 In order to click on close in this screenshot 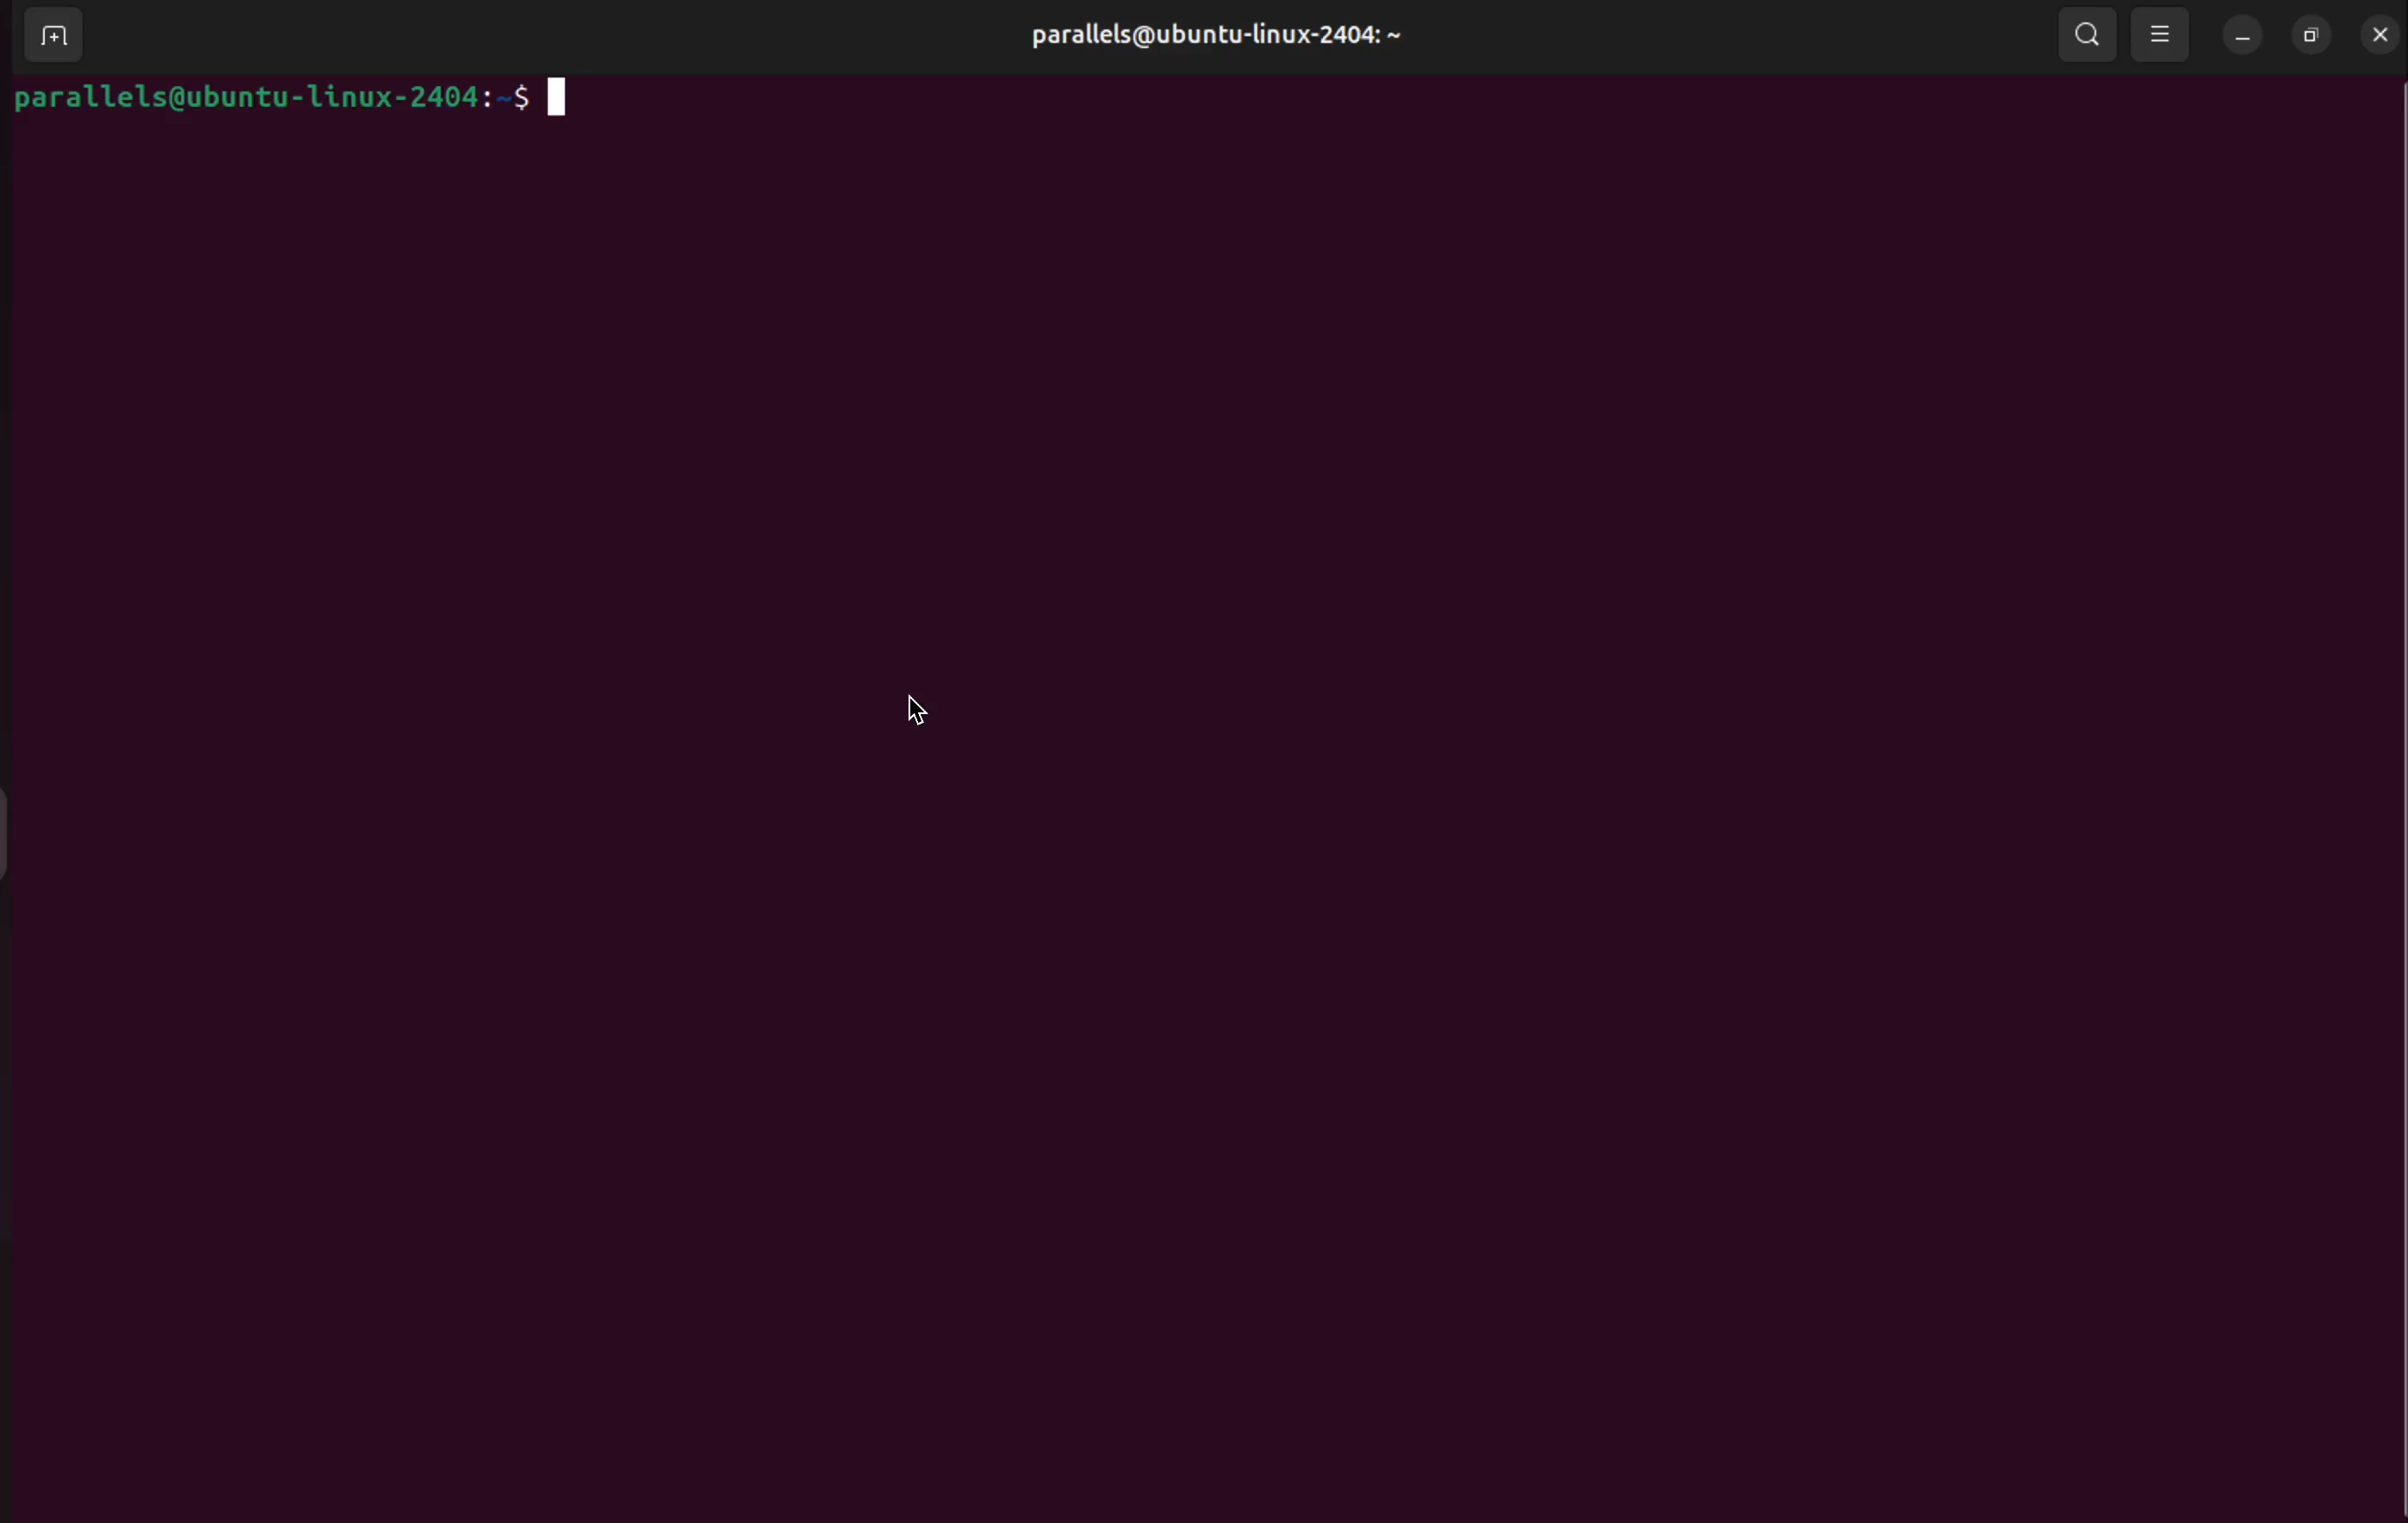, I will do `click(2383, 35)`.